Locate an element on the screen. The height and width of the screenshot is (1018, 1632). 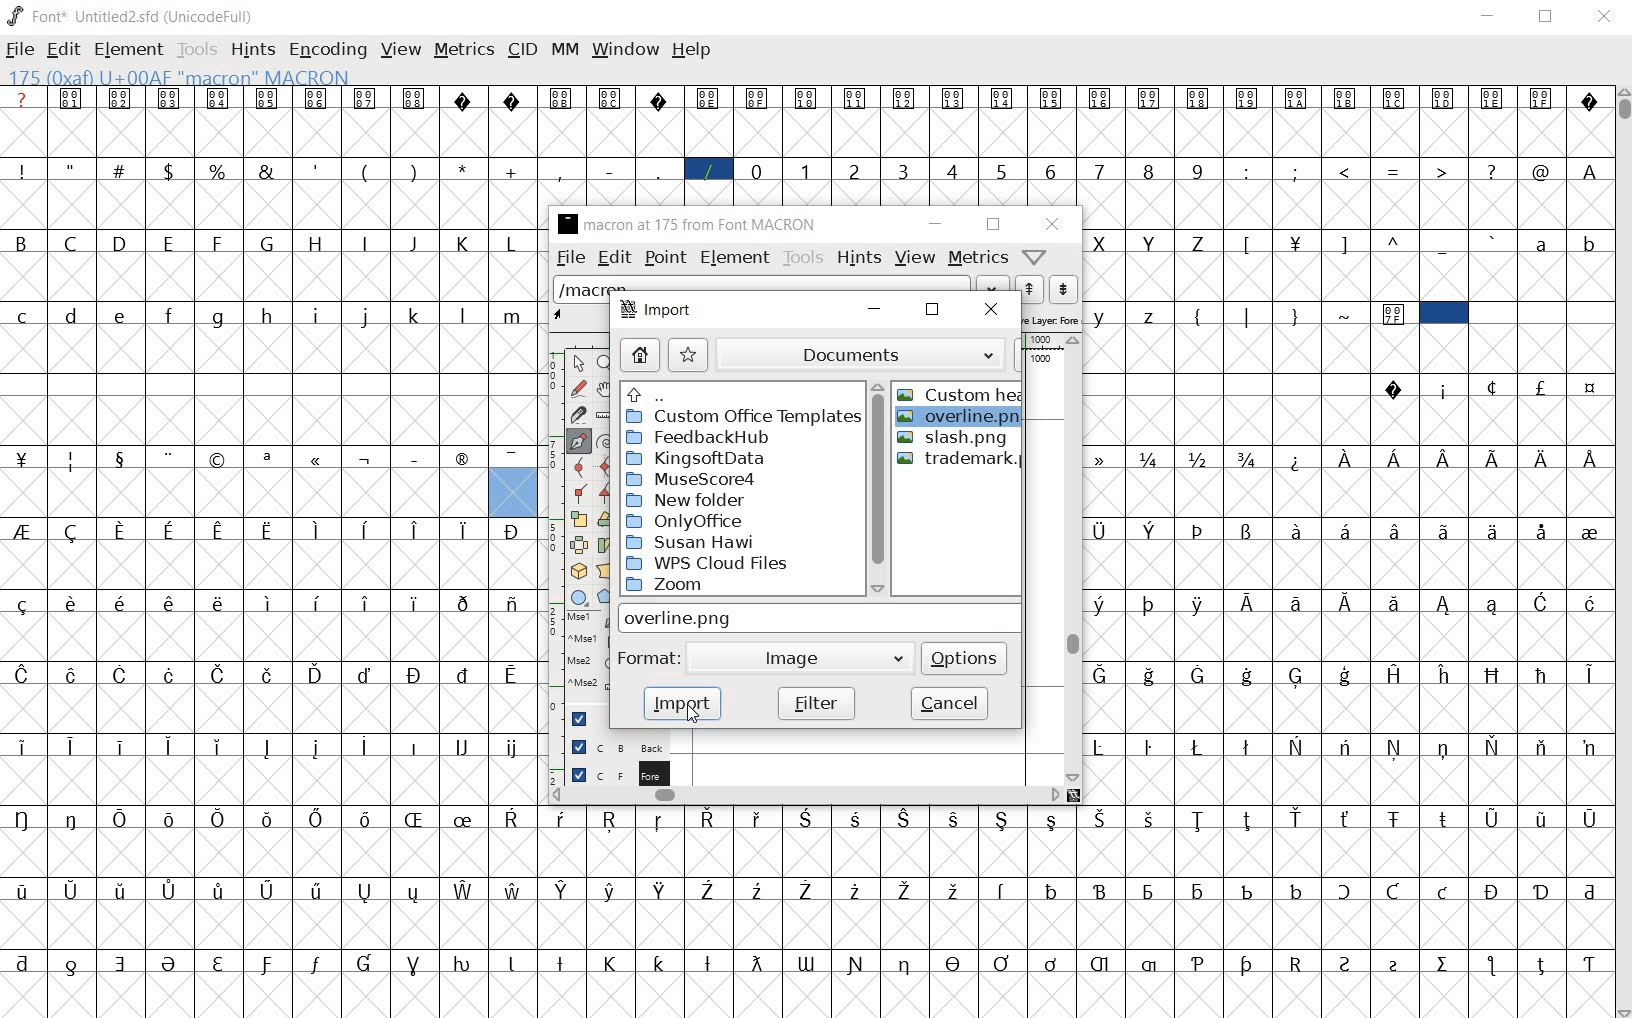
Symbol is located at coordinates (222, 674).